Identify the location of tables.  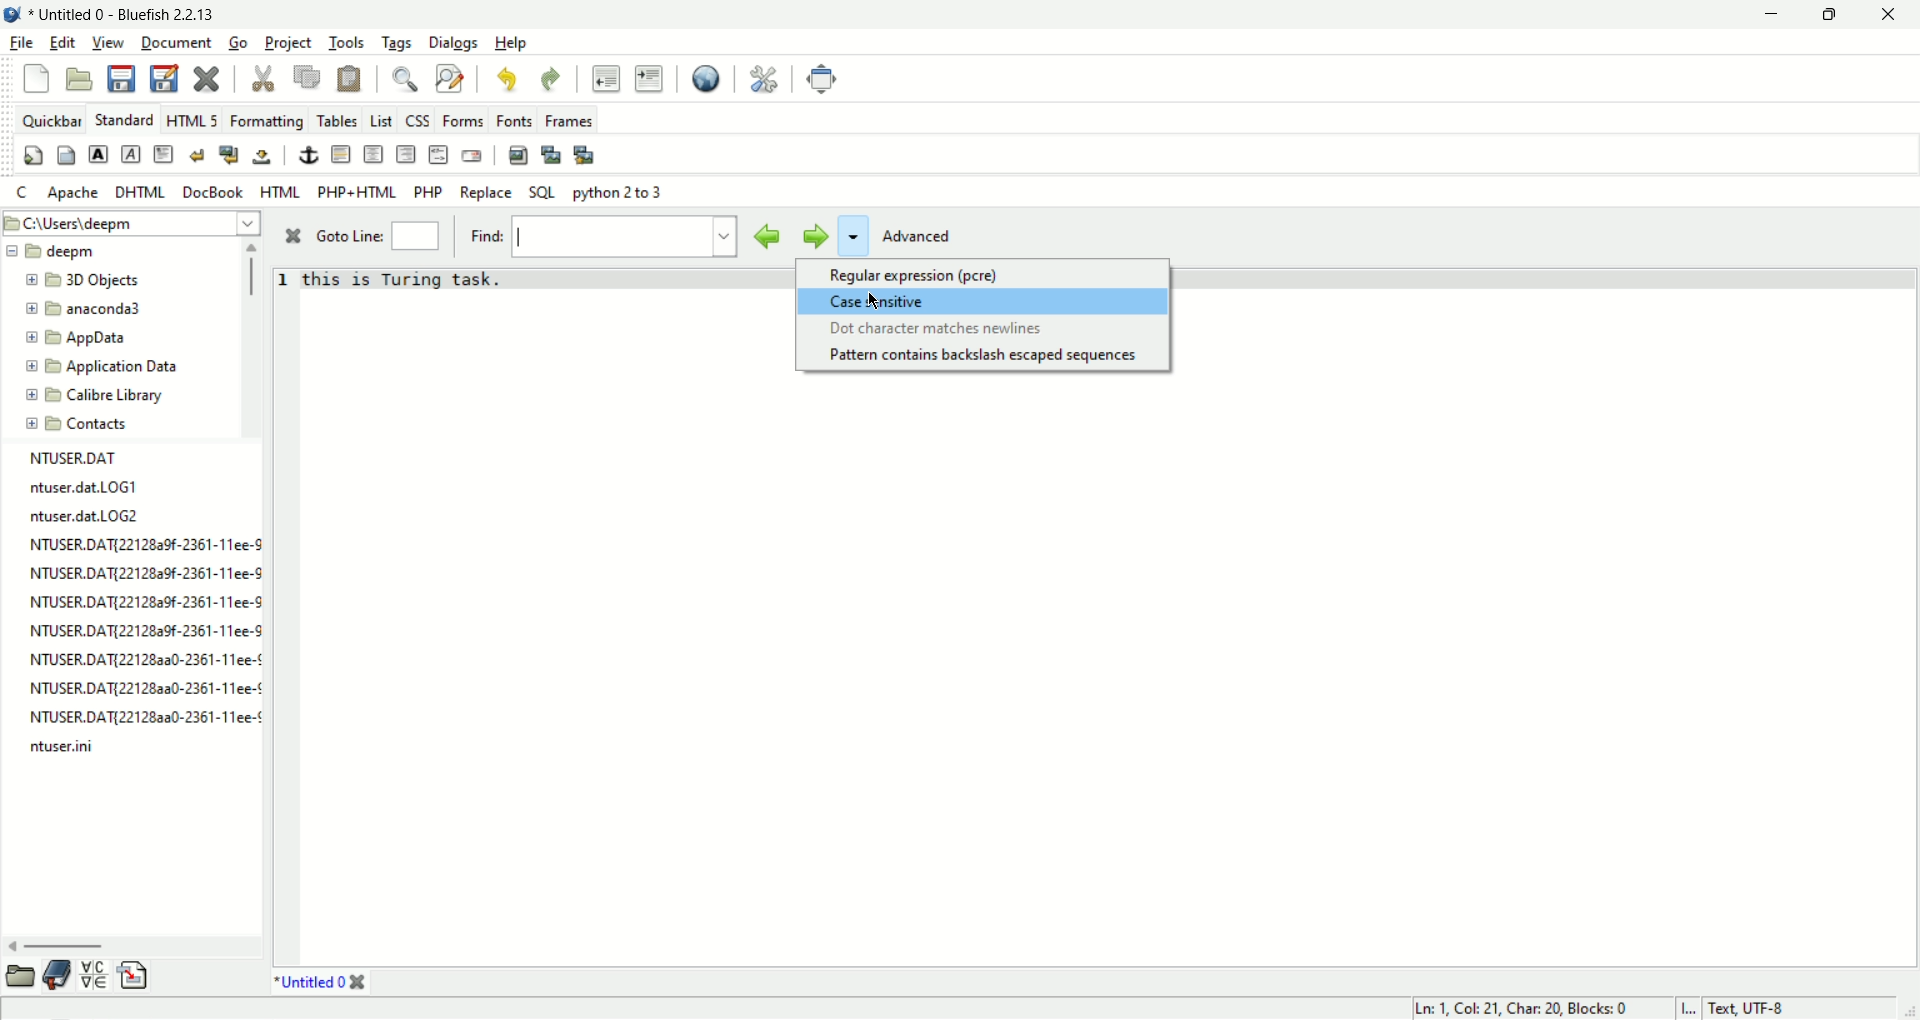
(338, 121).